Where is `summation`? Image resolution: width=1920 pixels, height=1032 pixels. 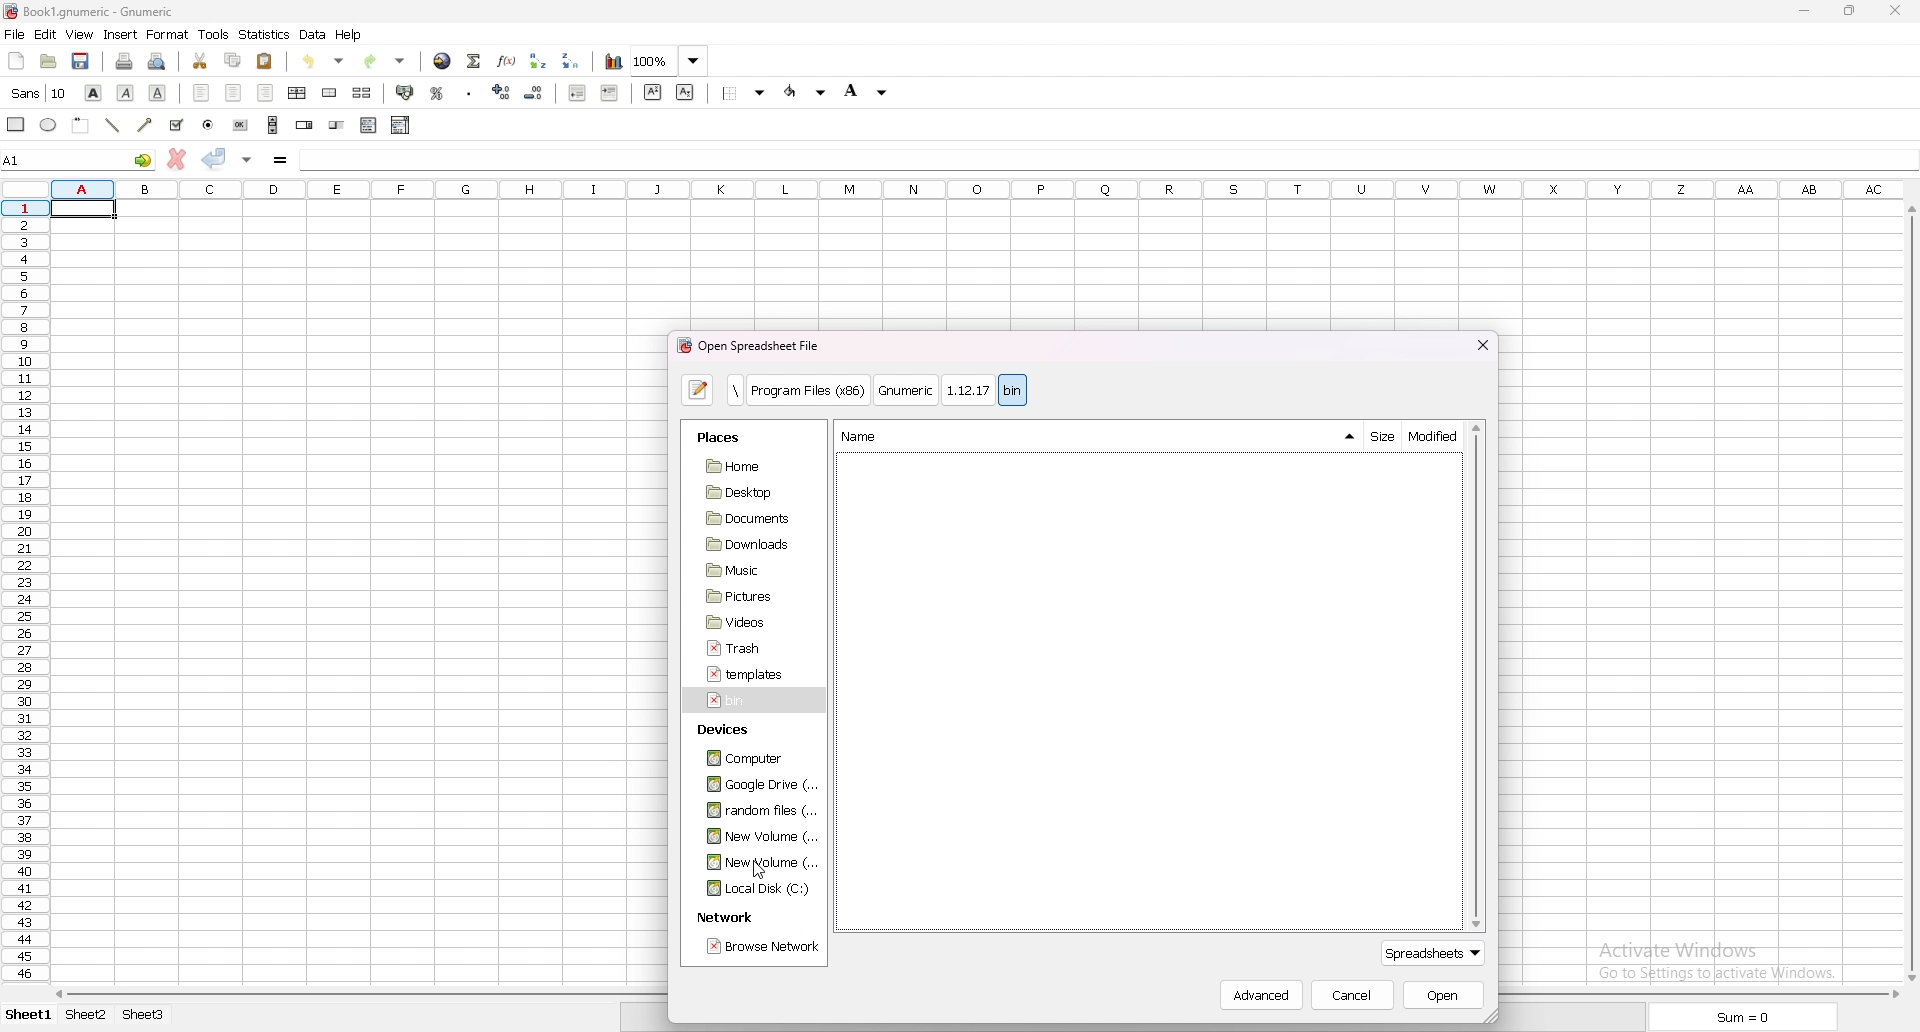 summation is located at coordinates (475, 59).